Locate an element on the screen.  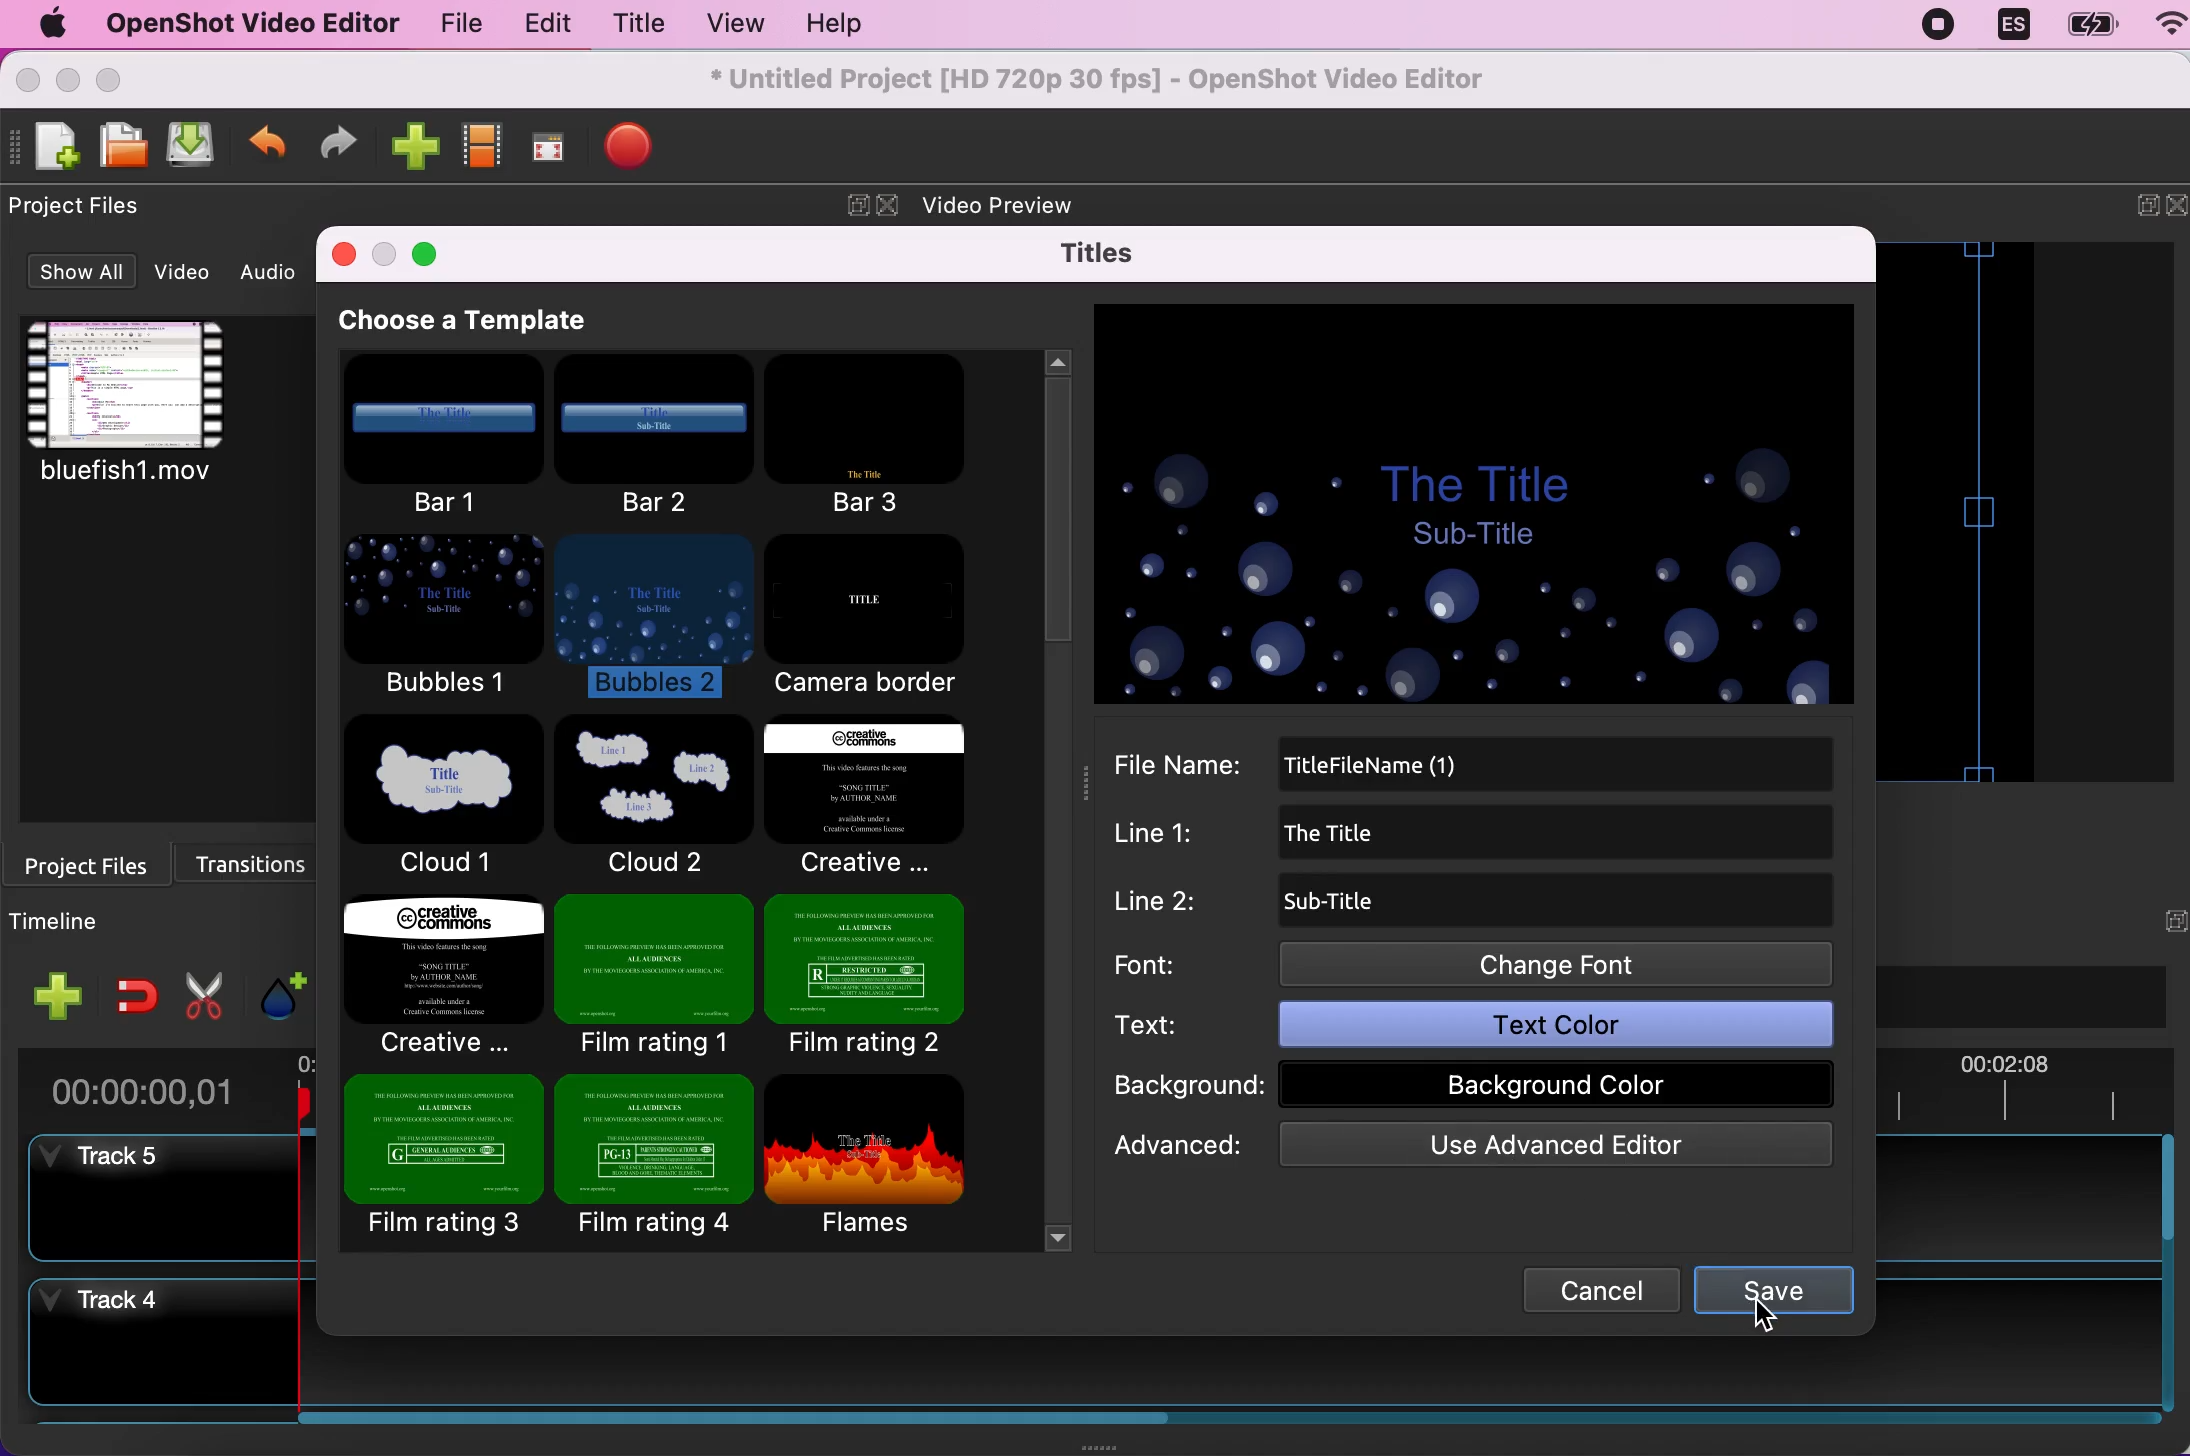
project files is located at coordinates (88, 207).